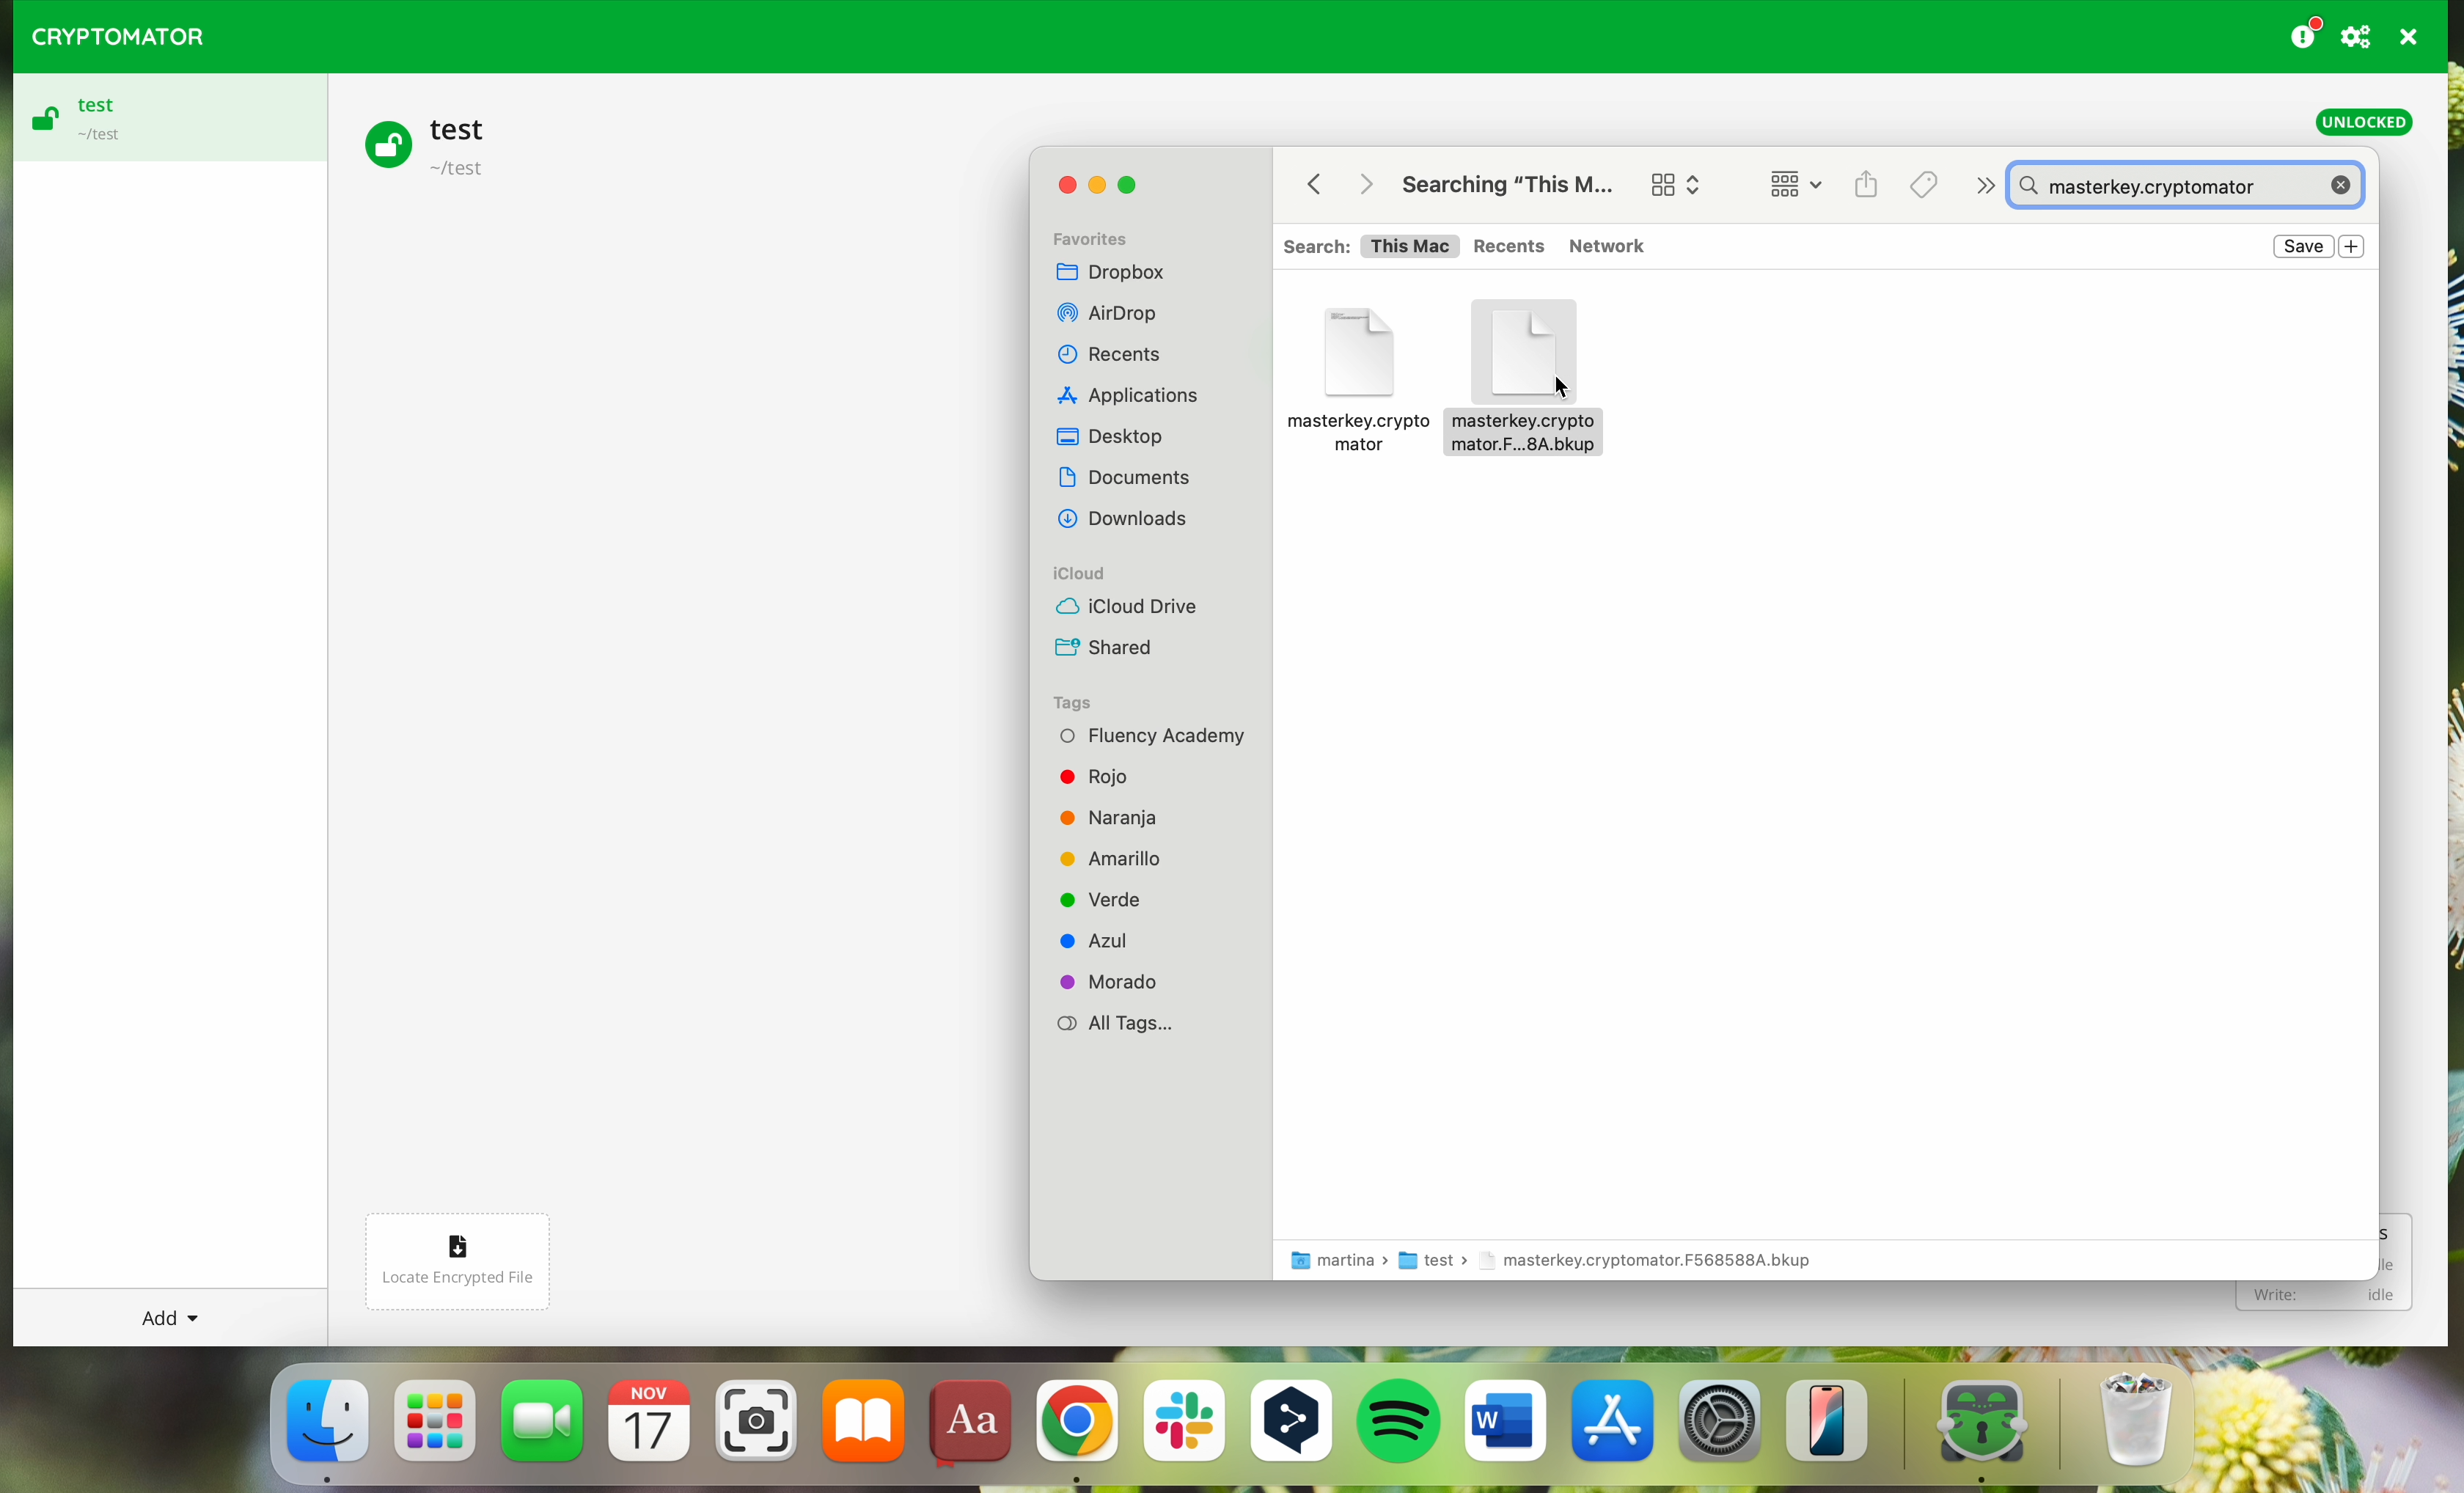 The image size is (2464, 1493). What do you see at coordinates (1109, 898) in the screenshot?
I see `Verde` at bounding box center [1109, 898].